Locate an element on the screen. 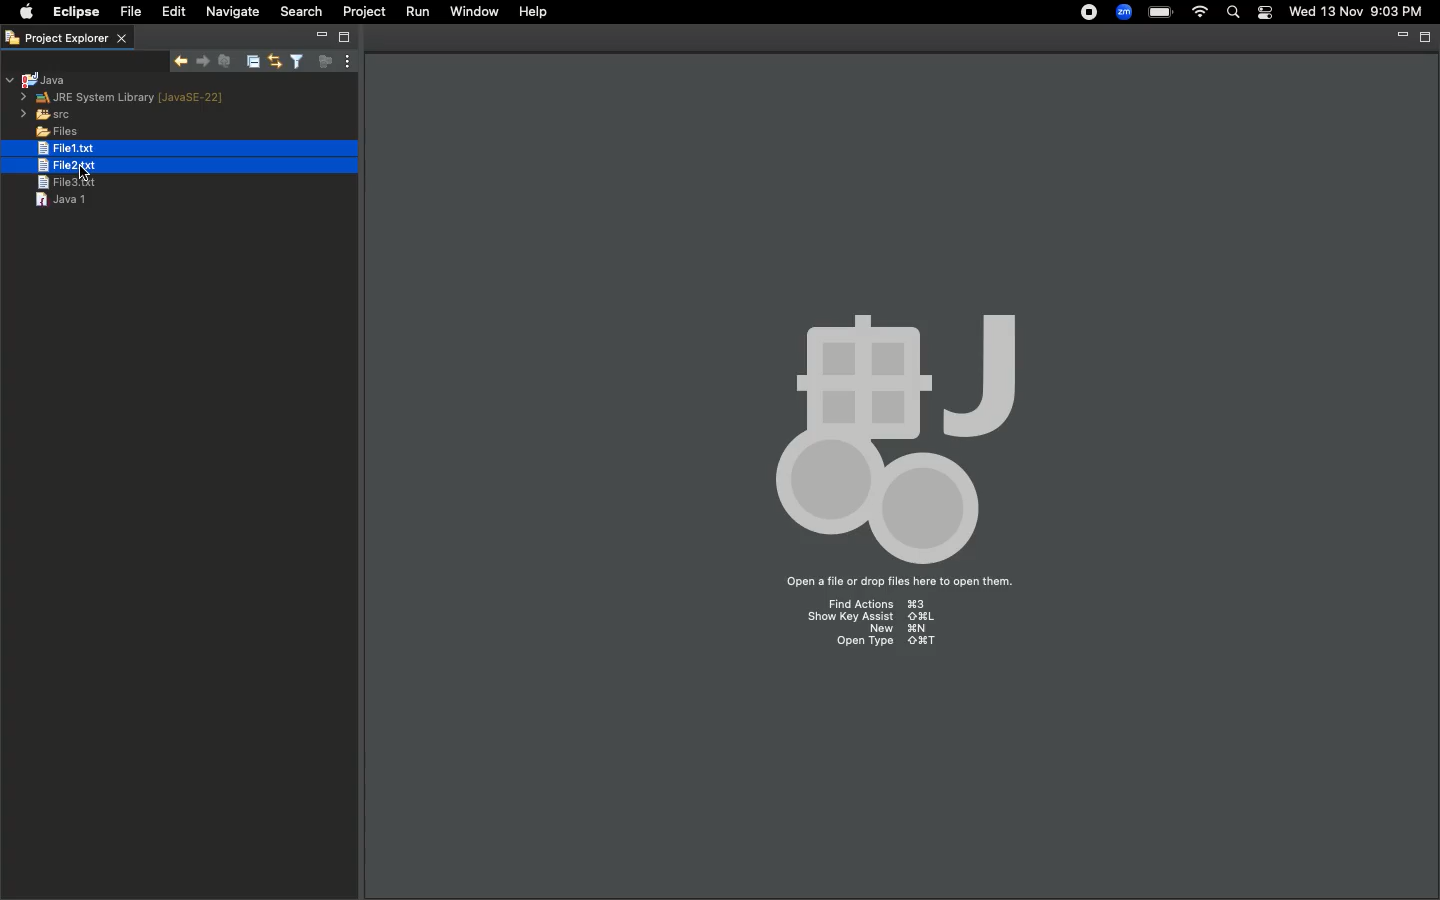 The height and width of the screenshot is (900, 1440). Focus on active task is located at coordinates (322, 62).